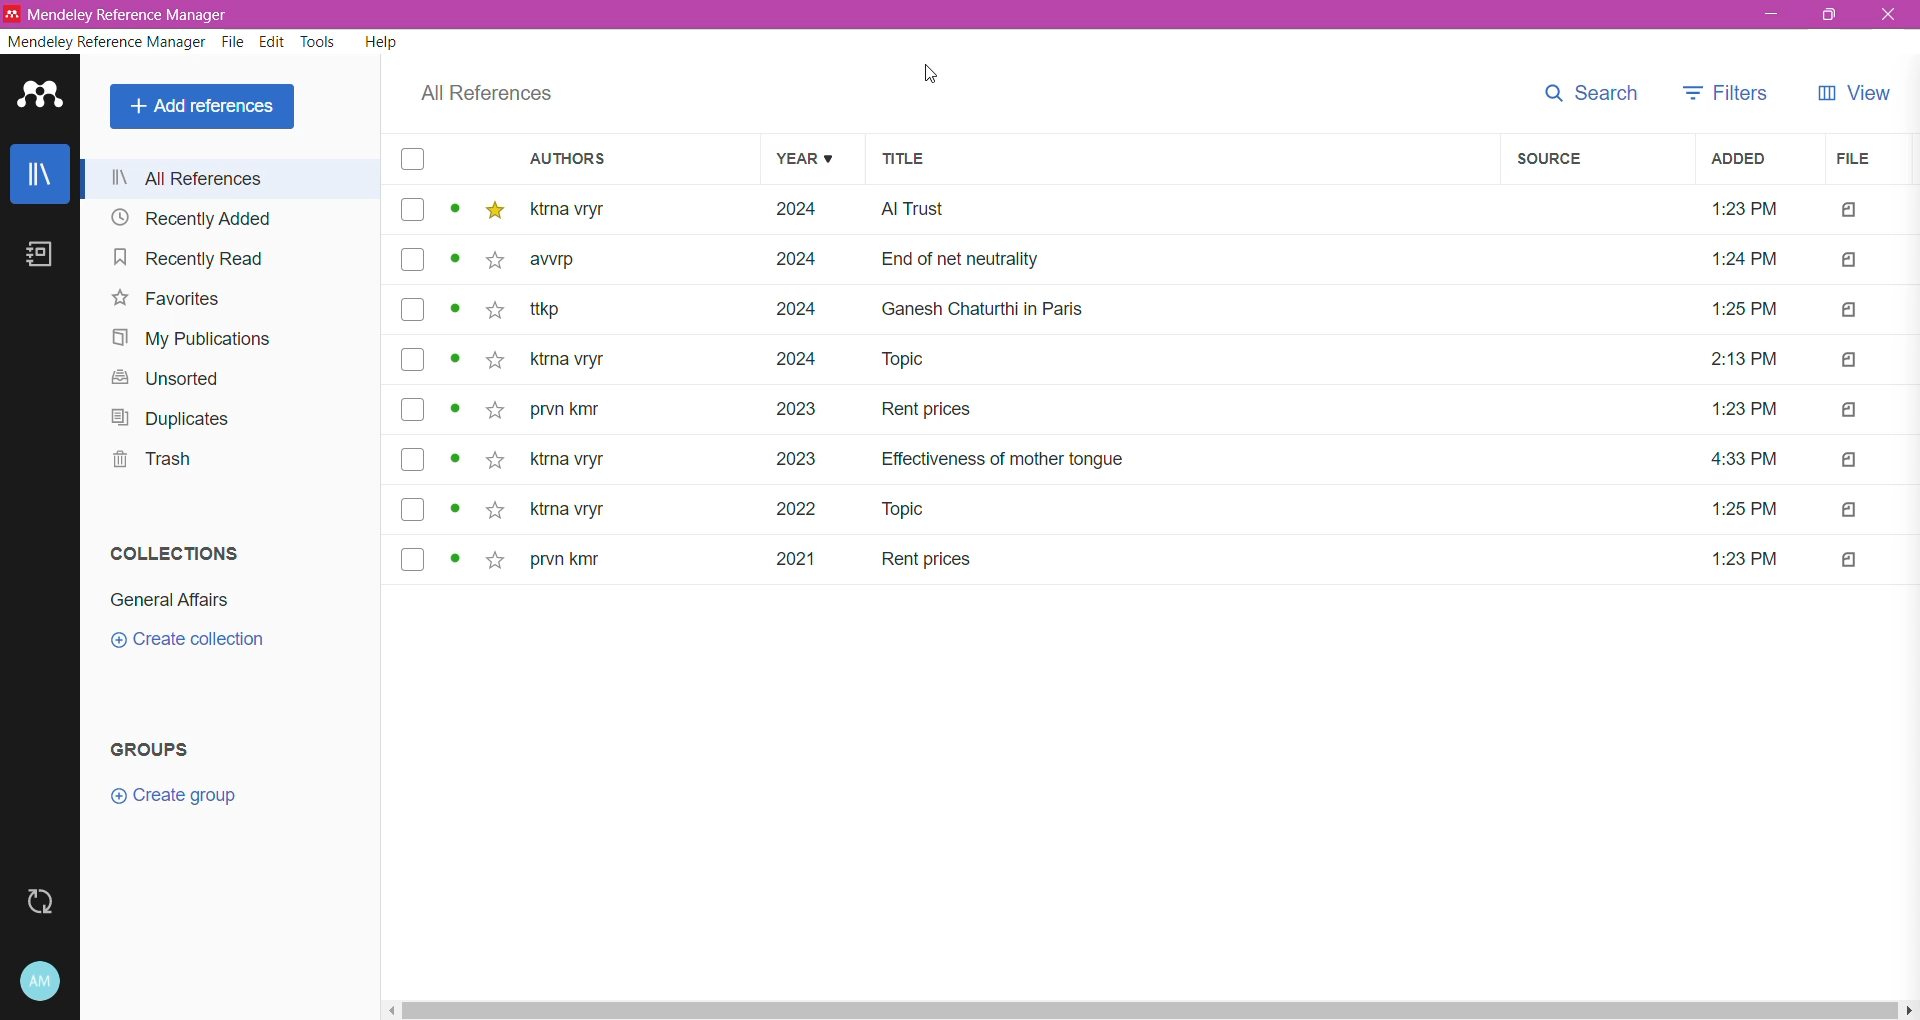 The image size is (1920, 1020). I want to click on ganesh chaturthi in paris, so click(988, 308).